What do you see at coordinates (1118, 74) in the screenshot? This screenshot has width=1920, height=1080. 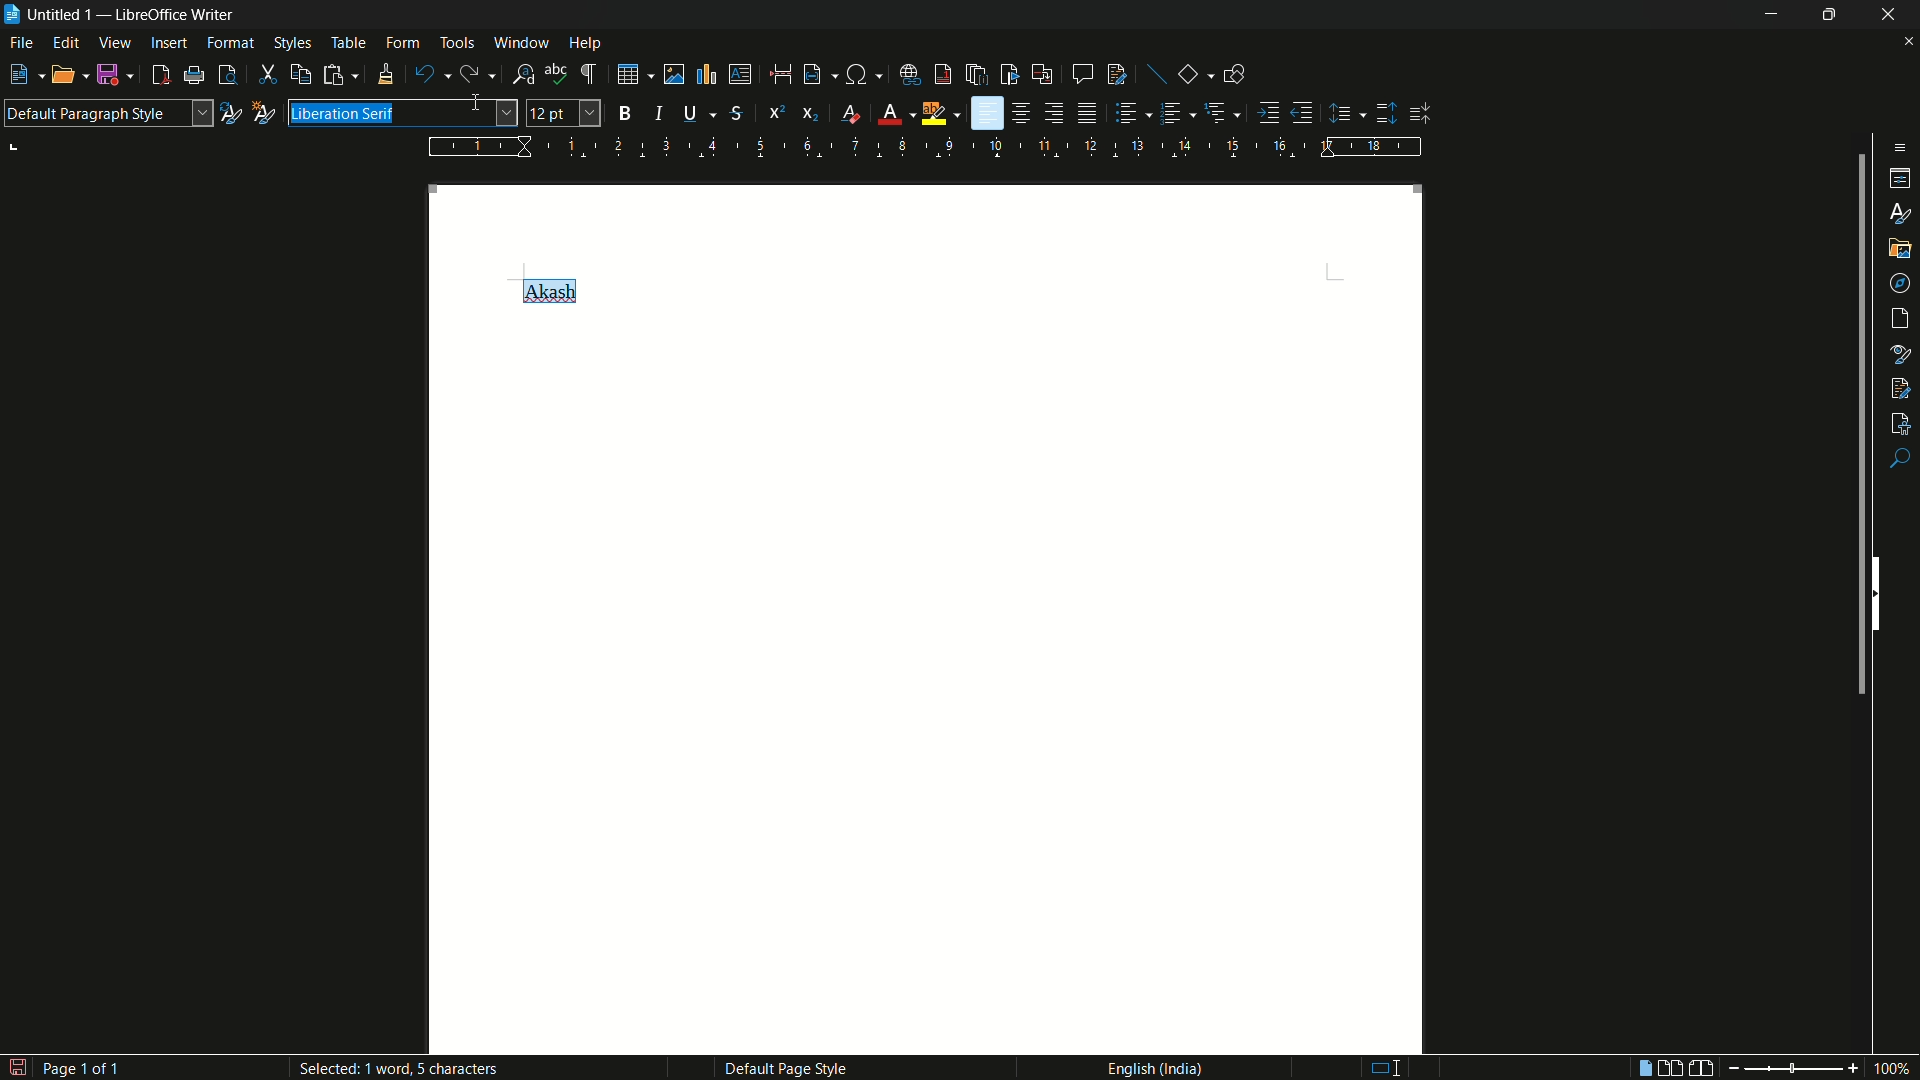 I see `show track changes functions` at bounding box center [1118, 74].